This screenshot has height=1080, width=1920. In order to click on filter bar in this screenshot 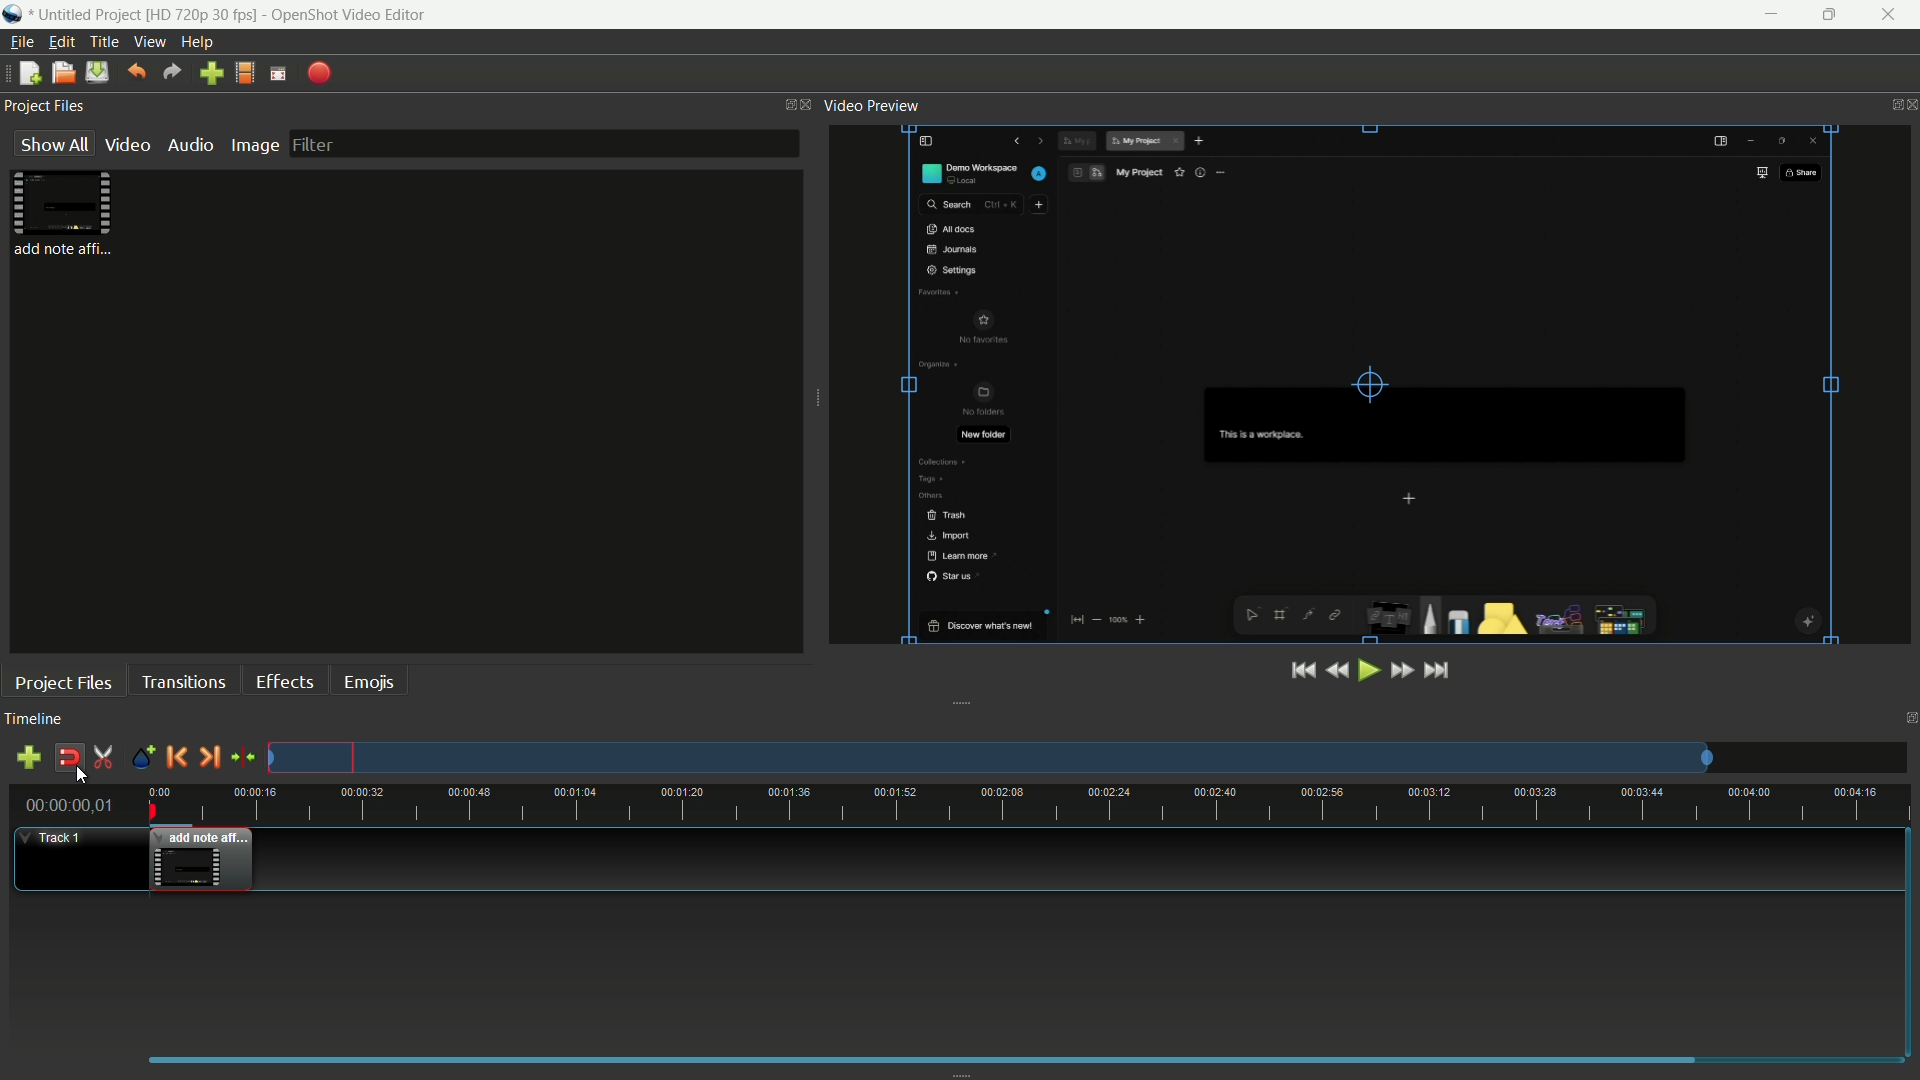, I will do `click(542, 144)`.